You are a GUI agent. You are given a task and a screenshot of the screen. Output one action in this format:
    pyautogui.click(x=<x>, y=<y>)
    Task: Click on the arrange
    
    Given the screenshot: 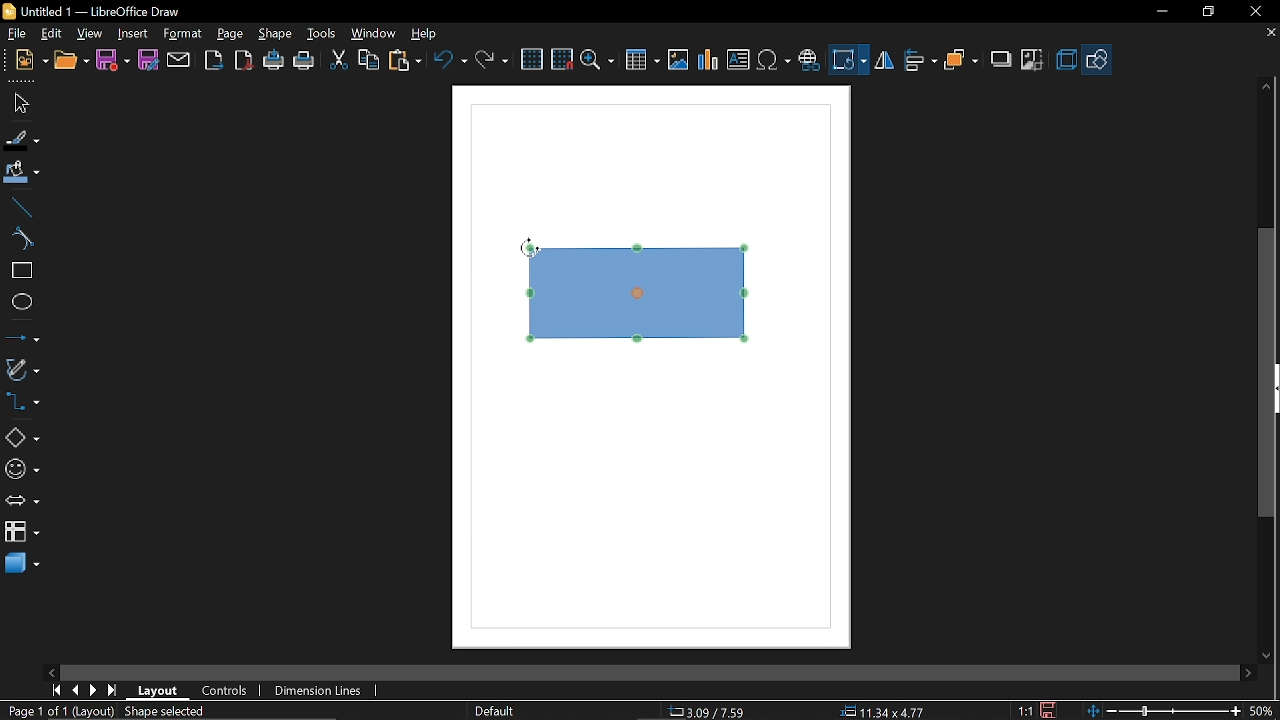 What is the action you would take?
    pyautogui.click(x=962, y=59)
    